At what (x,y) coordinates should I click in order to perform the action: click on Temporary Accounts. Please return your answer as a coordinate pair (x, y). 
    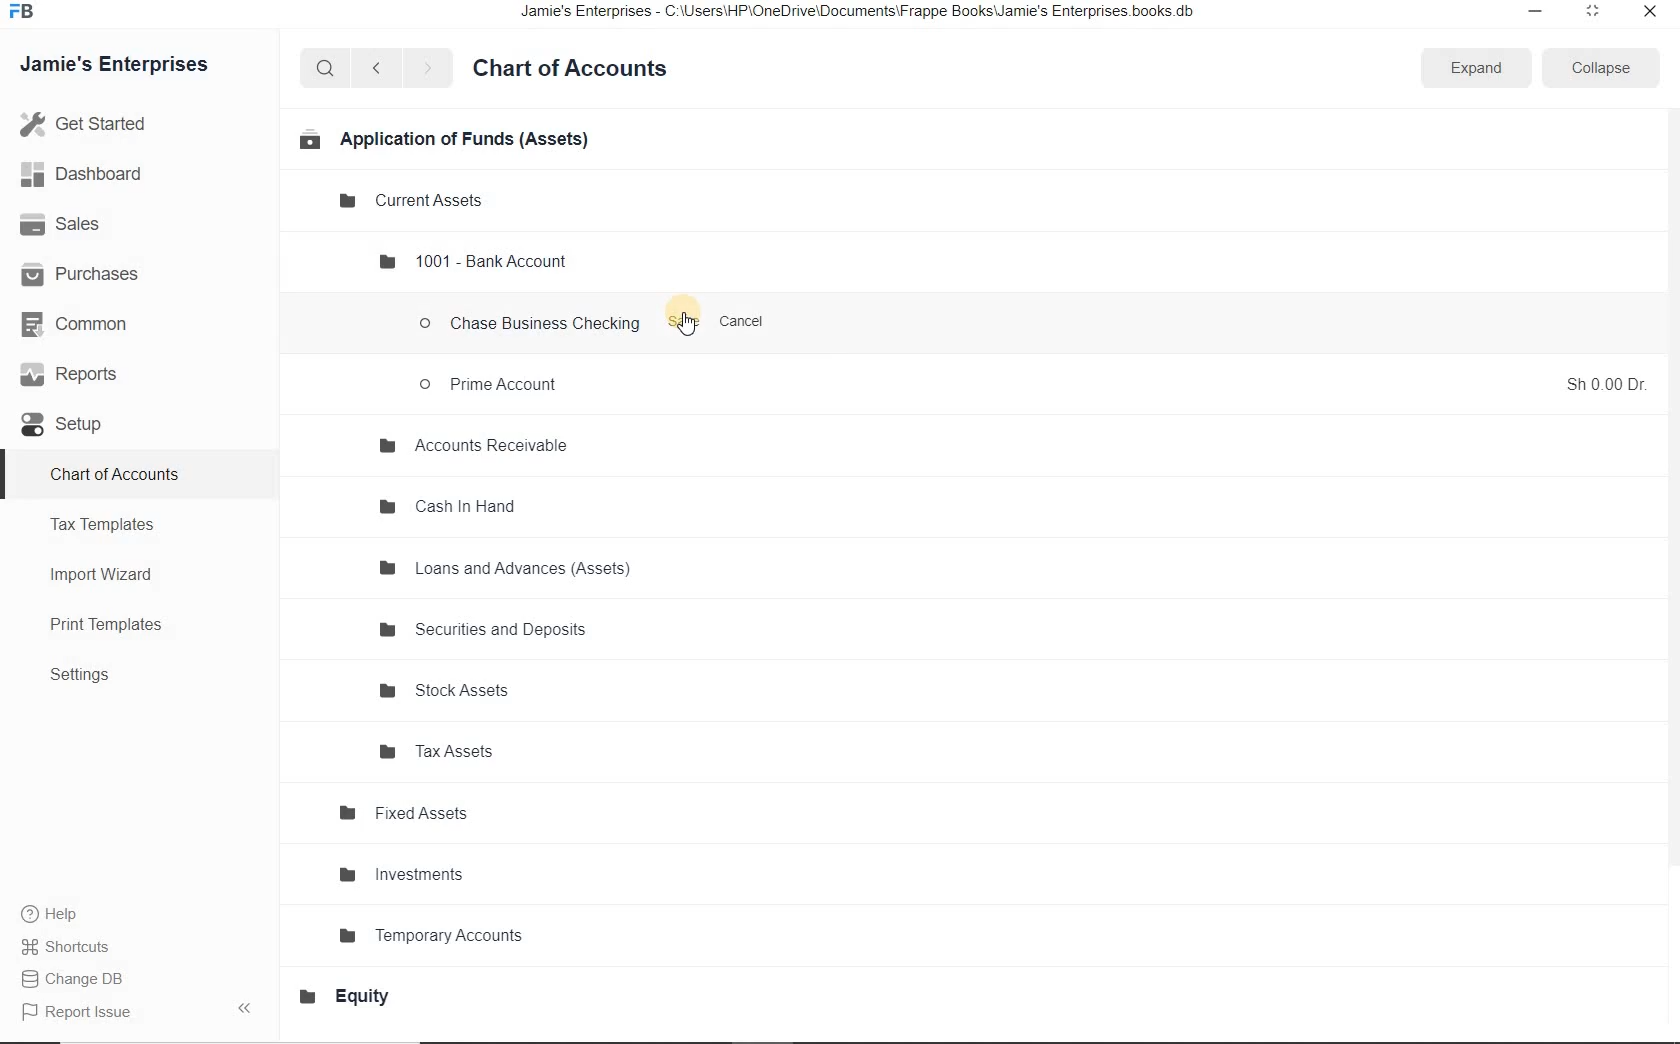
    Looking at the image, I should click on (439, 933).